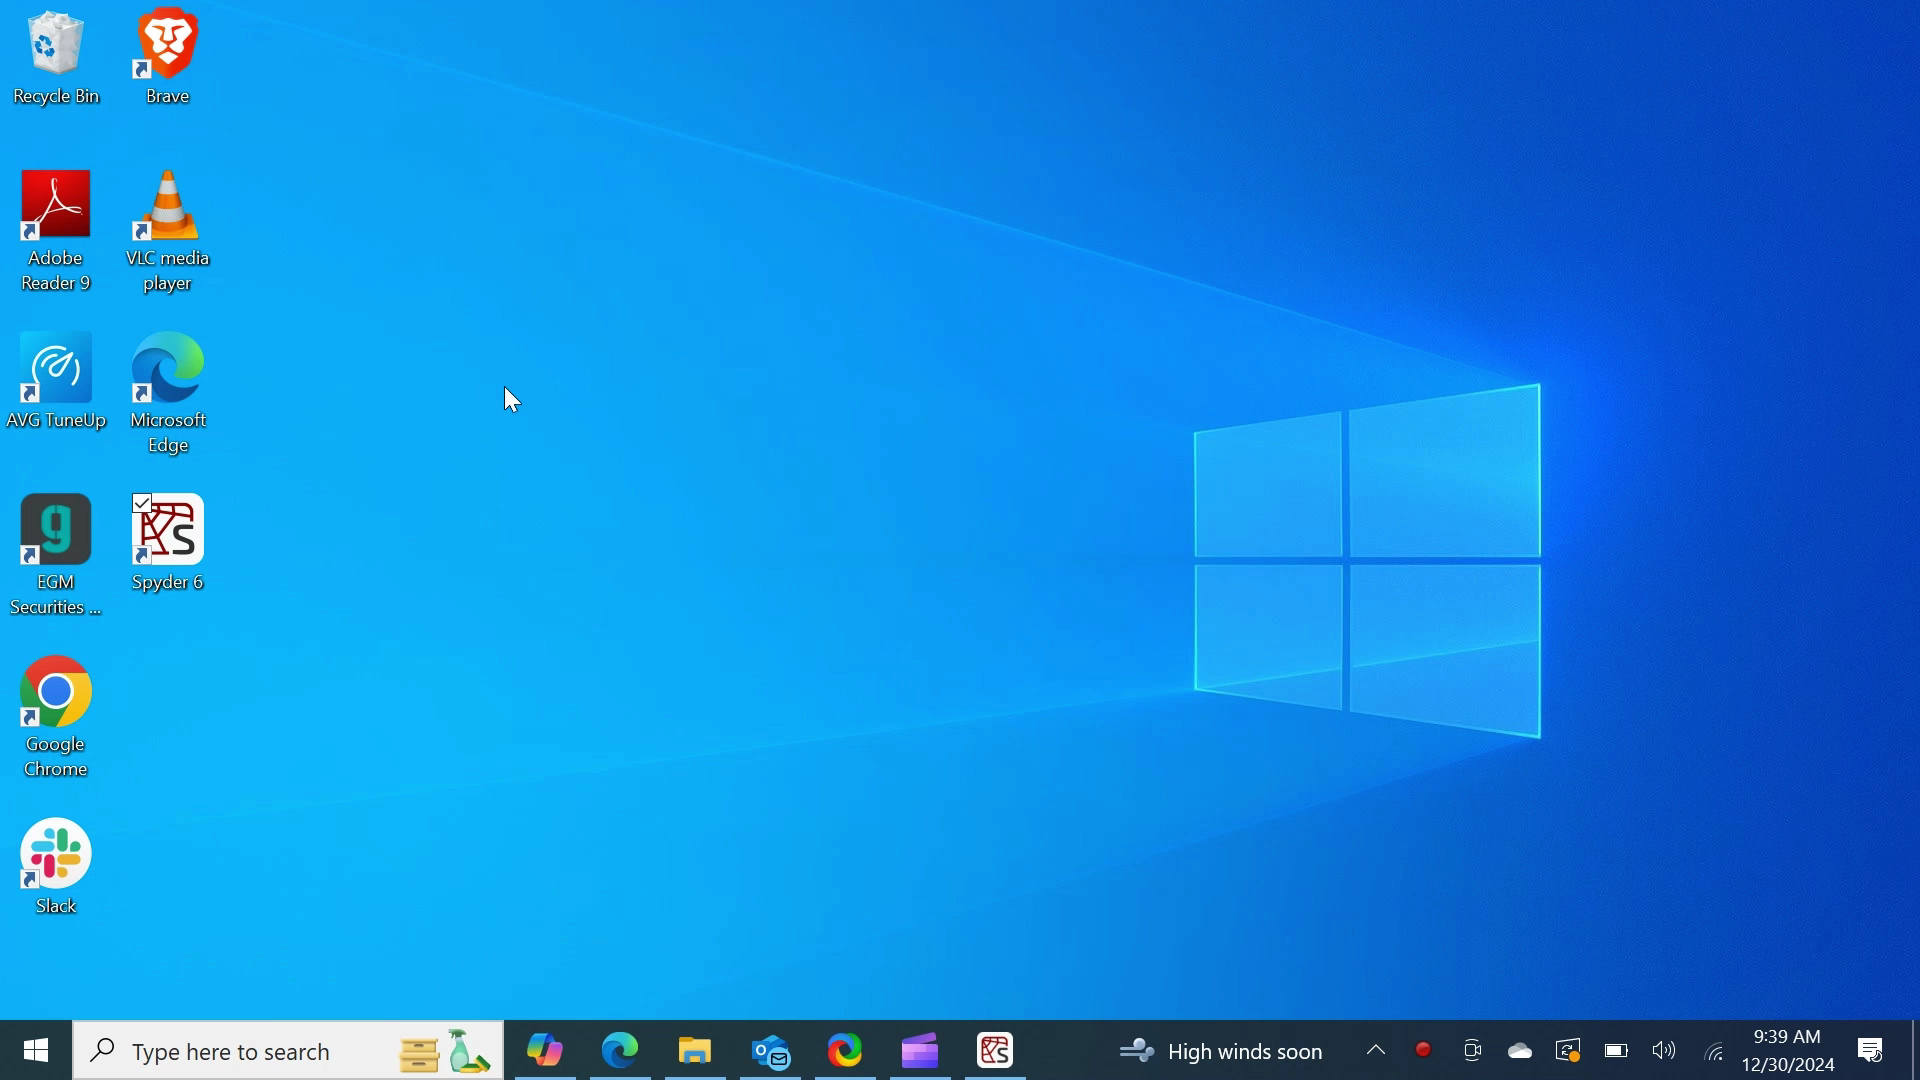  Describe the element at coordinates (1664, 1049) in the screenshot. I see `Speaker` at that location.